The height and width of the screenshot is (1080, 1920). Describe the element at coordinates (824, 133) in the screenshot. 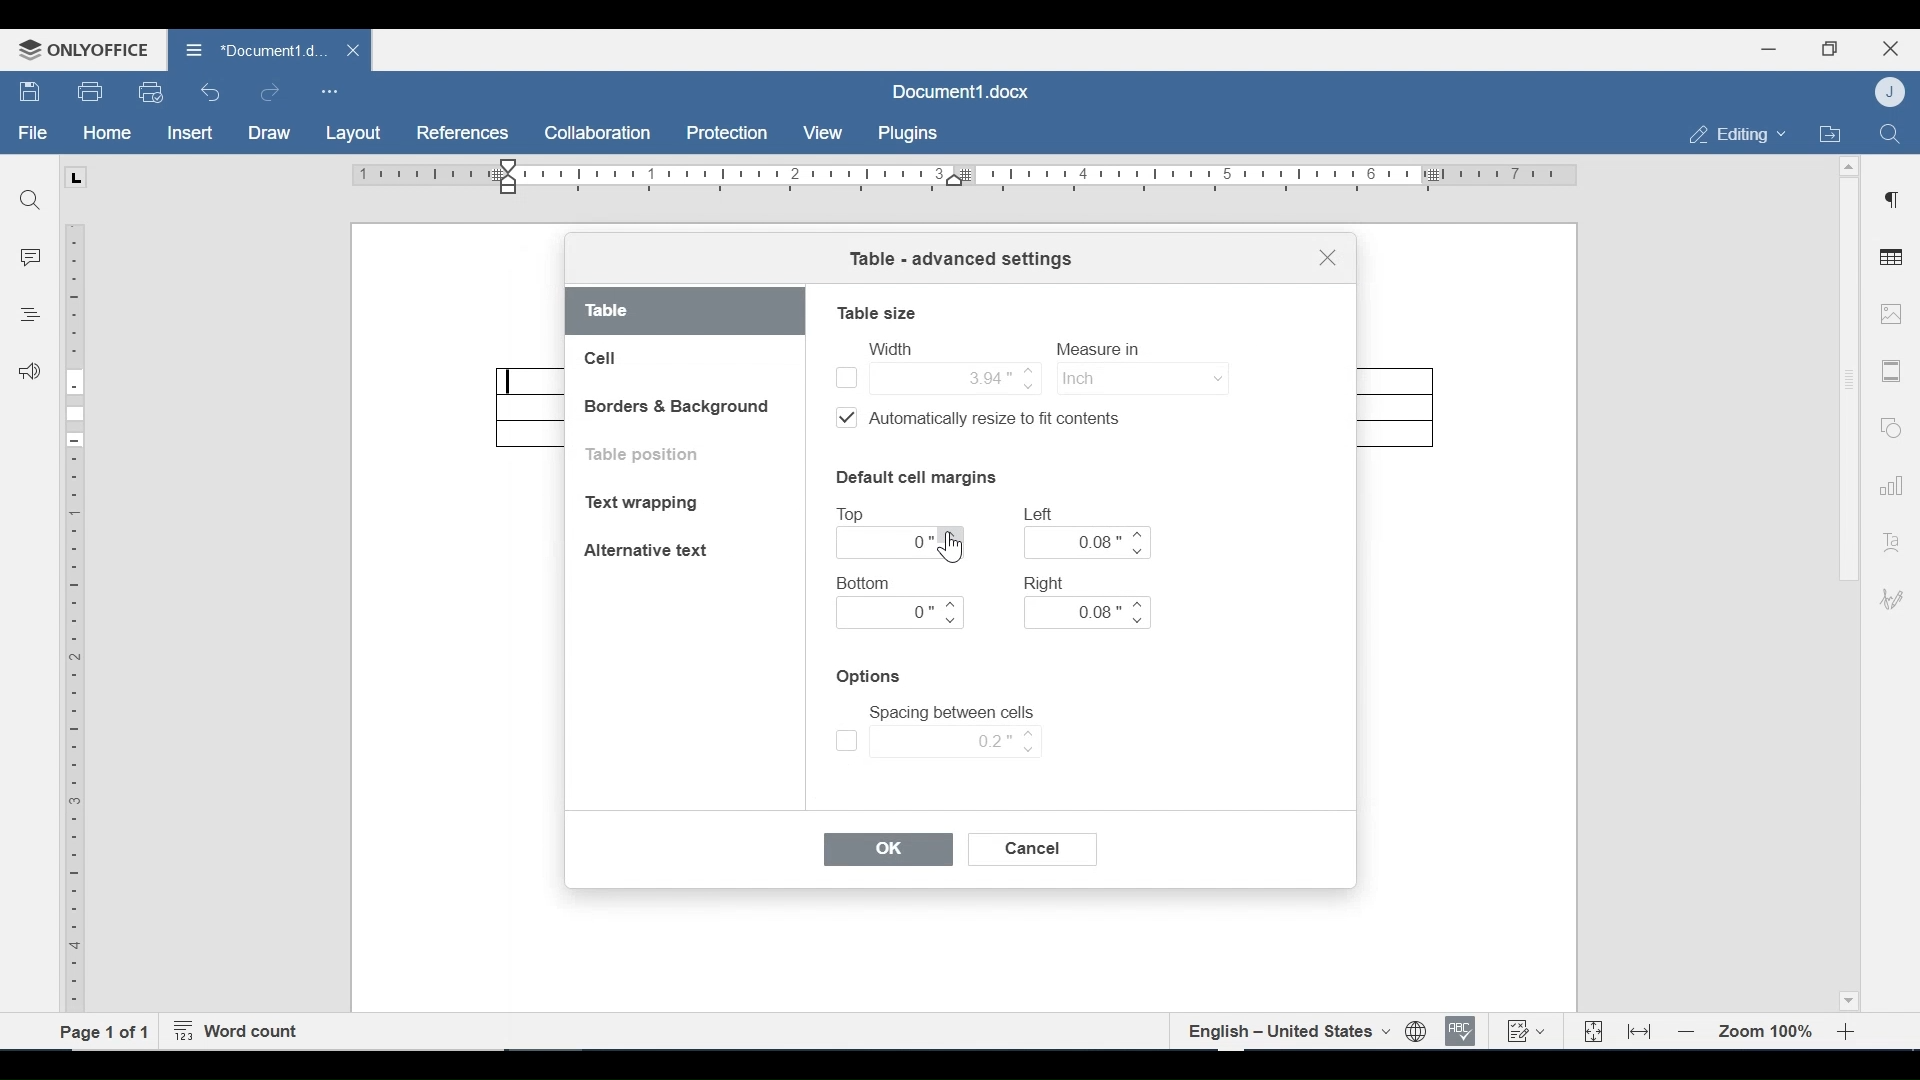

I see `View` at that location.